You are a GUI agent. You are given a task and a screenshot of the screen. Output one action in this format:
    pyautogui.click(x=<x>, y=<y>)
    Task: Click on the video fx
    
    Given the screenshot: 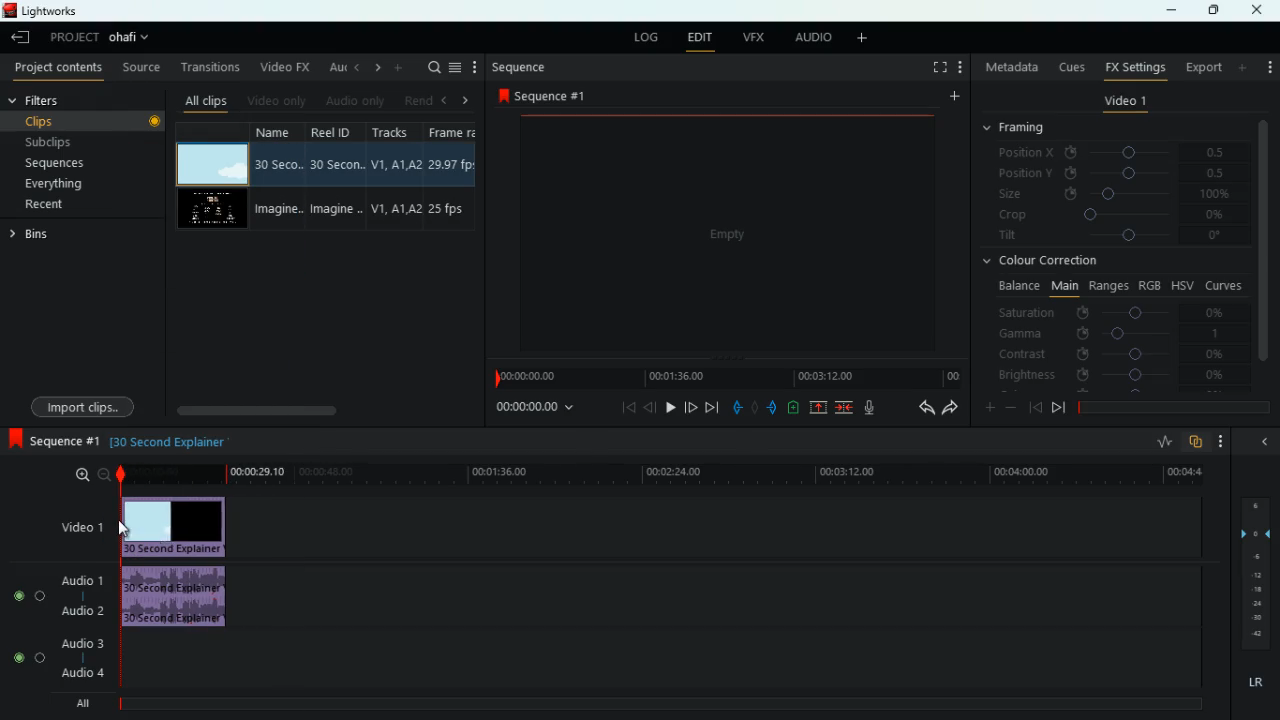 What is the action you would take?
    pyautogui.click(x=283, y=66)
    